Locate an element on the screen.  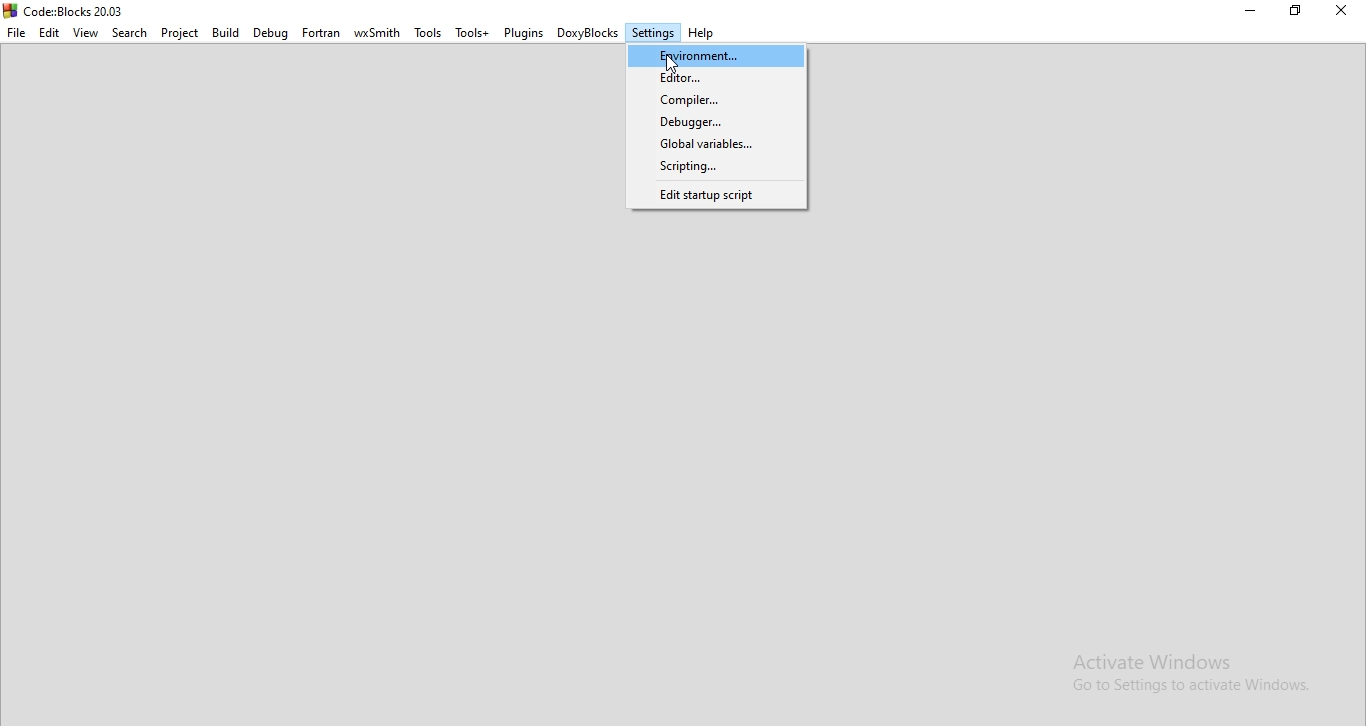
DoxyBlocks is located at coordinates (590, 35).